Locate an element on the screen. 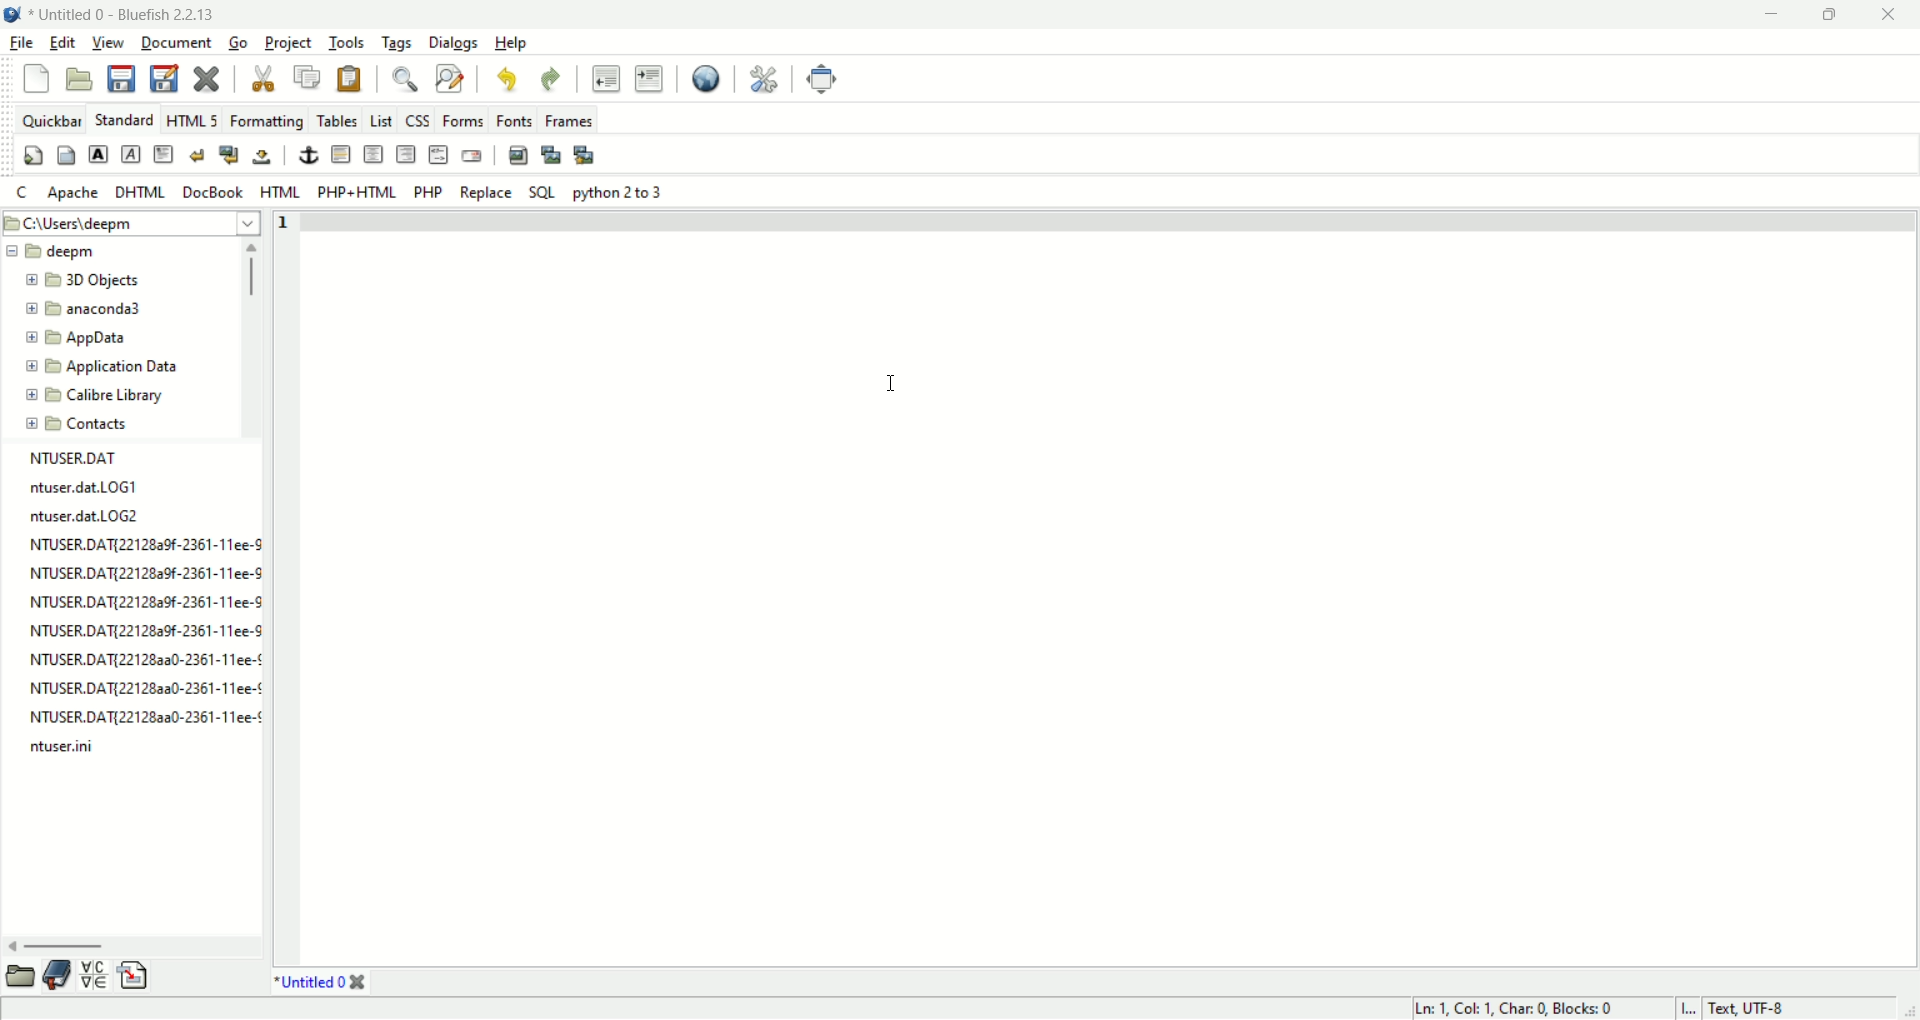 The height and width of the screenshot is (1020, 1920). document is located at coordinates (175, 39).